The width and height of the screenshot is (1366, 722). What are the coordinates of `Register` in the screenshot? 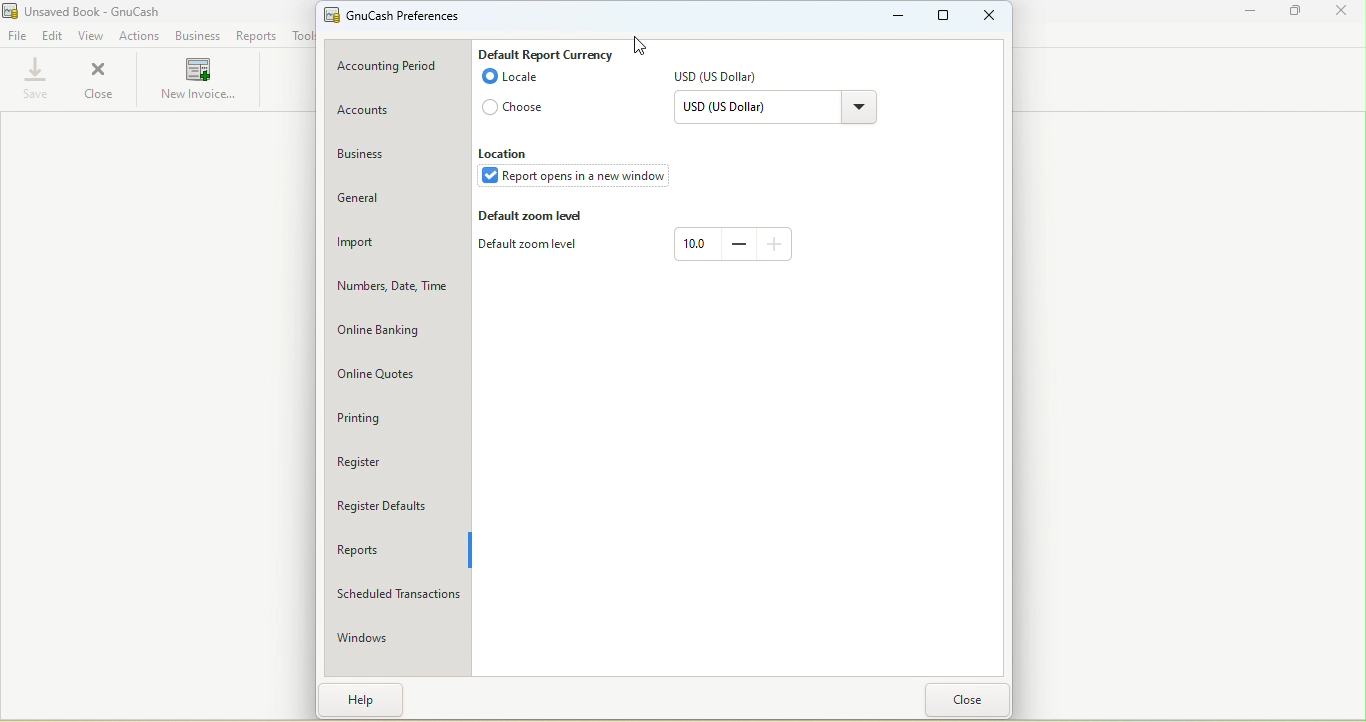 It's located at (390, 459).